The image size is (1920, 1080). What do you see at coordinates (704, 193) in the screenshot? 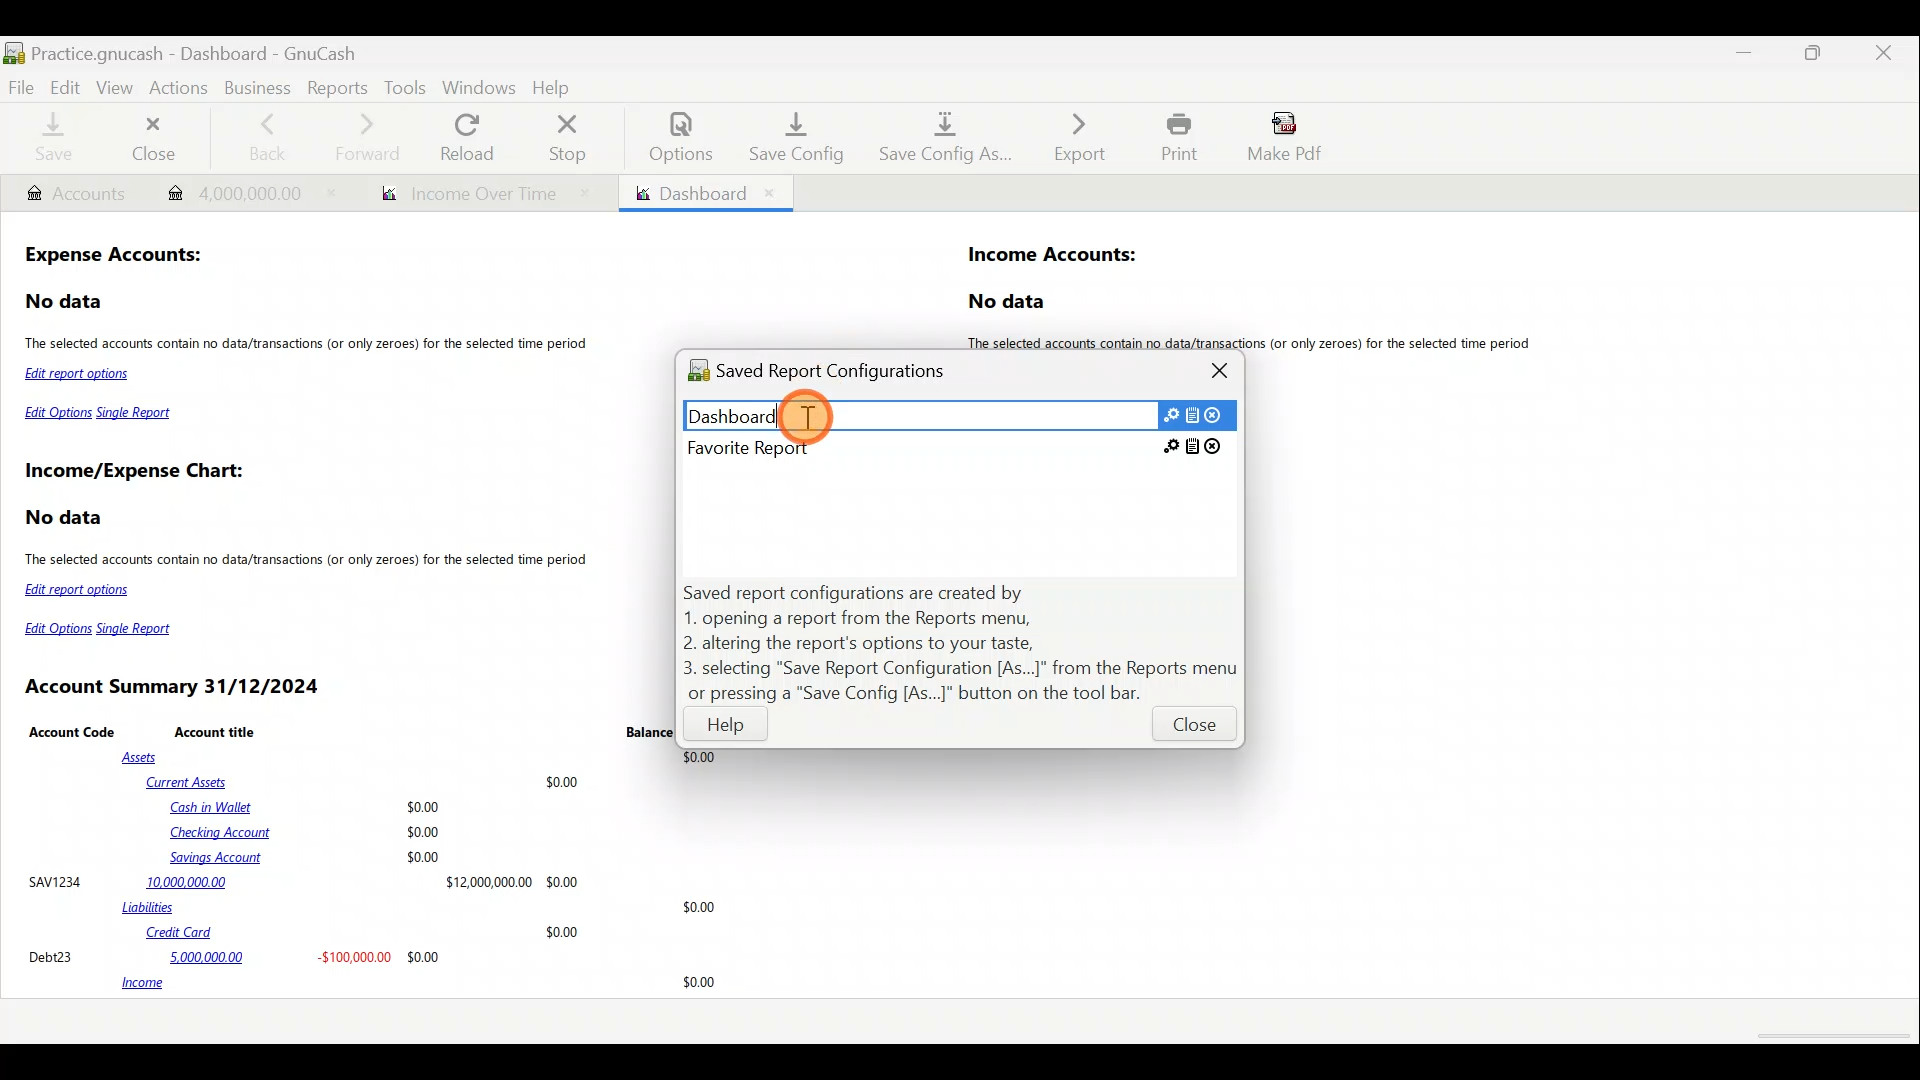
I see `Dashboard` at bounding box center [704, 193].